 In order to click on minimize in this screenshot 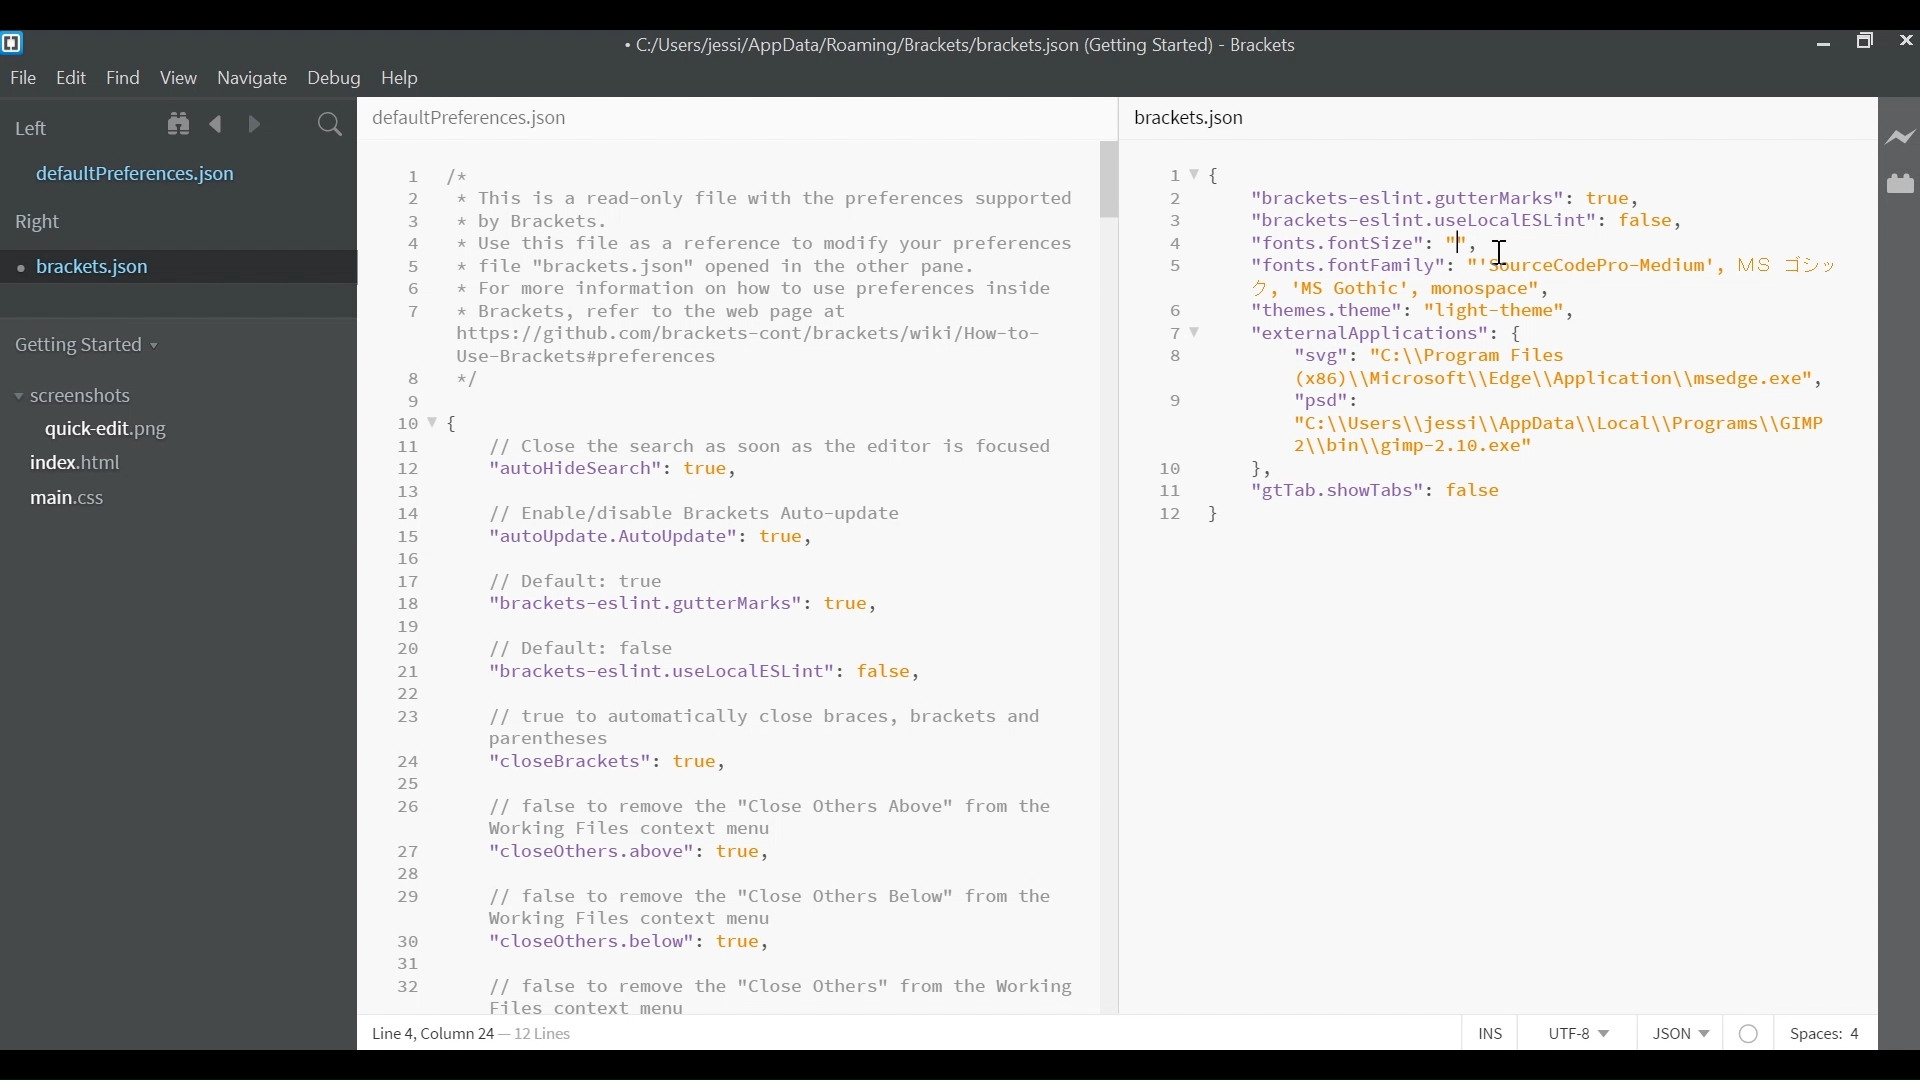, I will do `click(1821, 44)`.